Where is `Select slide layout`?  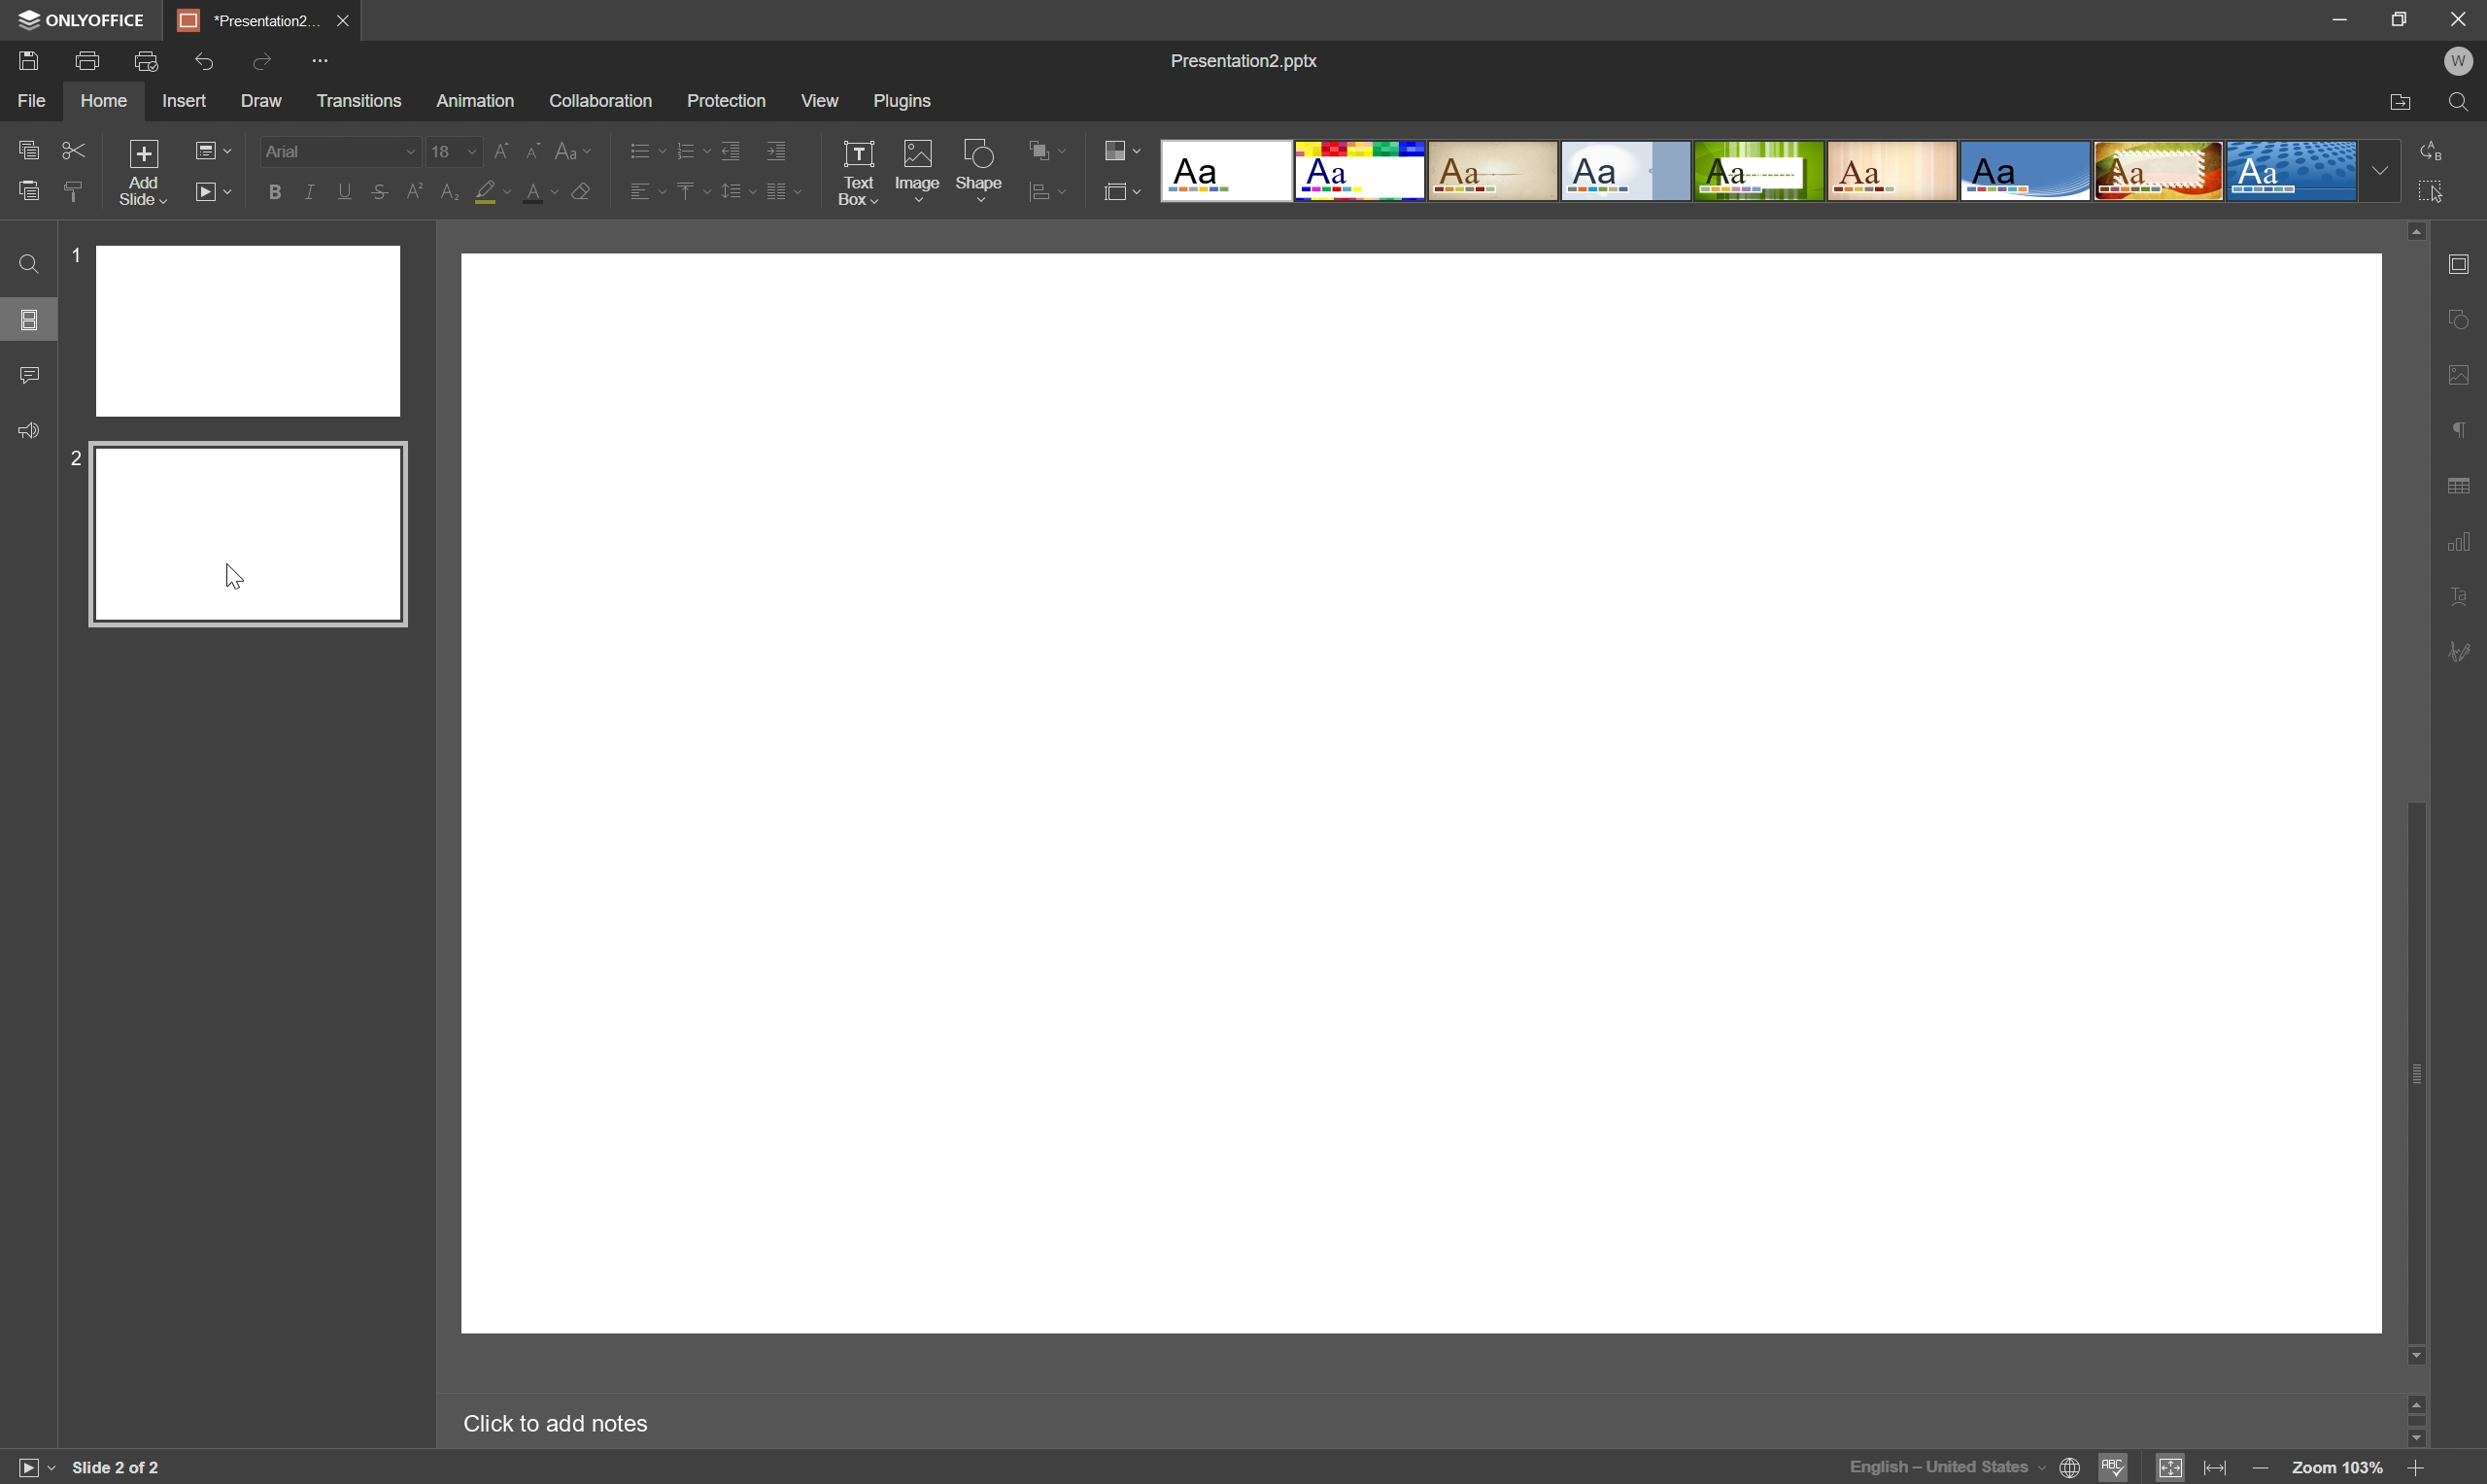 Select slide layout is located at coordinates (1124, 189).